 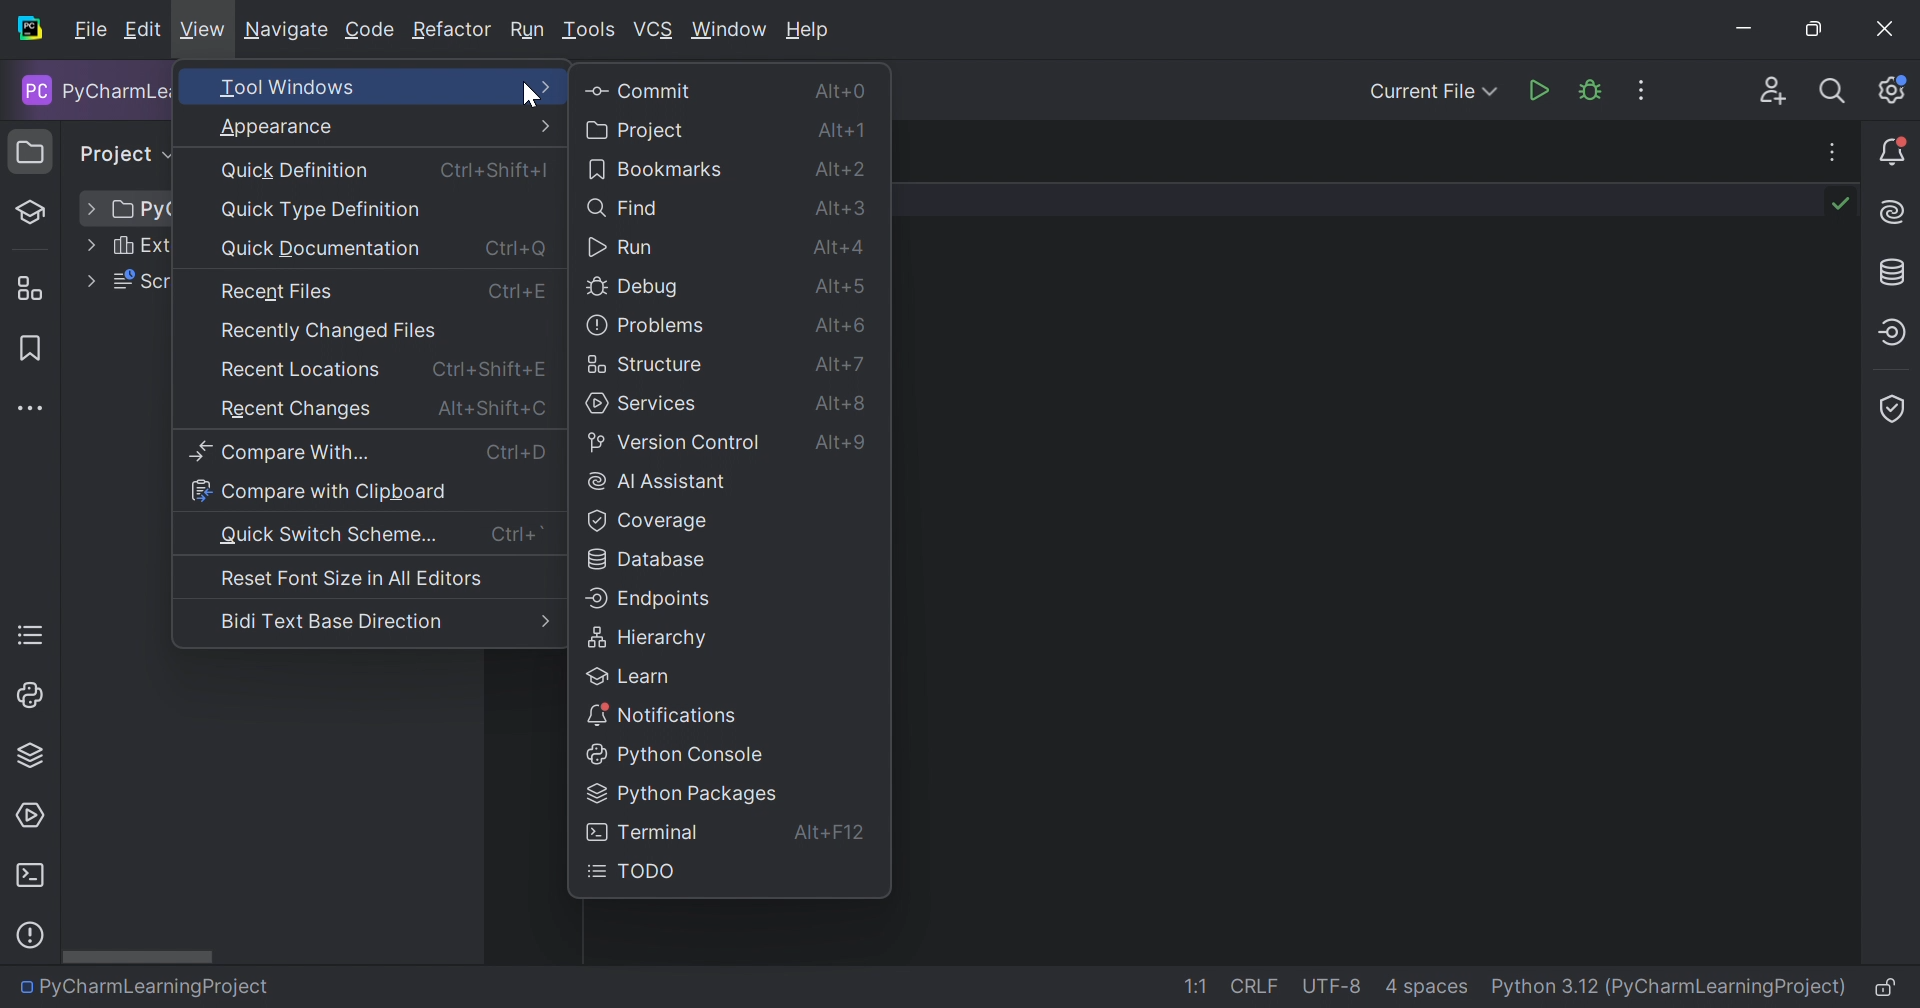 What do you see at coordinates (125, 155) in the screenshot?
I see `Project` at bounding box center [125, 155].